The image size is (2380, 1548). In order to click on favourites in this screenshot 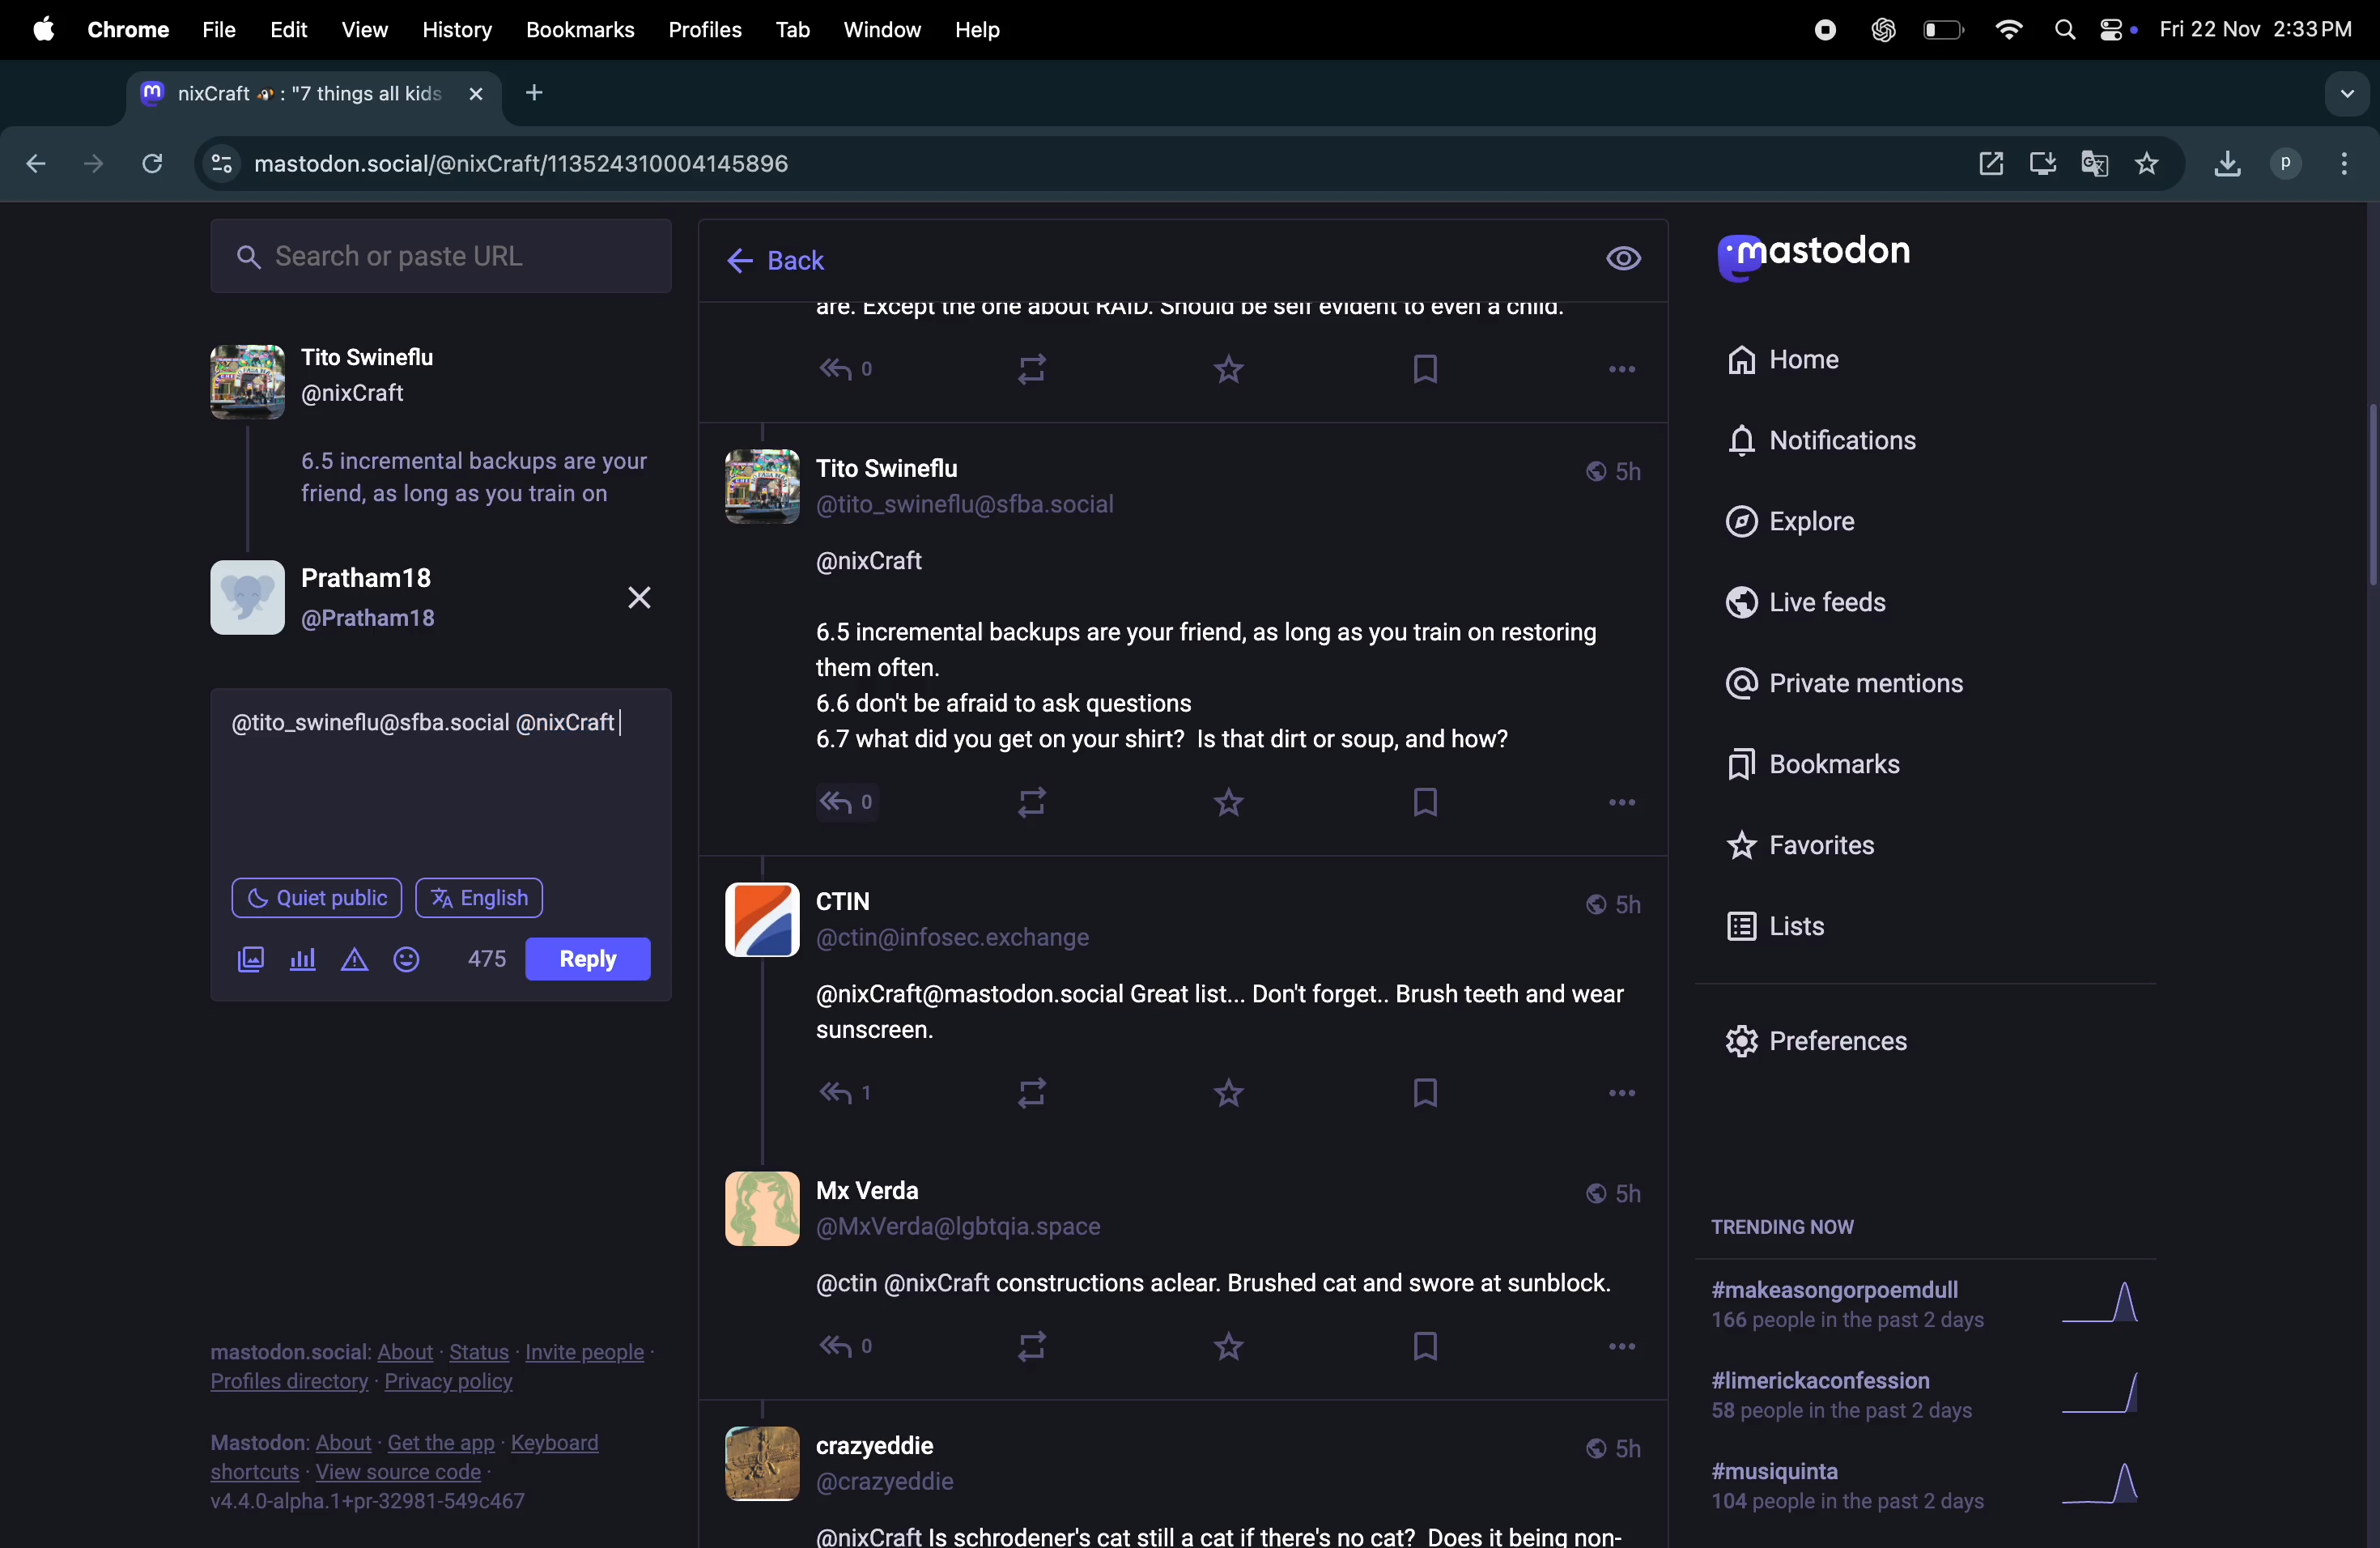, I will do `click(2150, 165)`.